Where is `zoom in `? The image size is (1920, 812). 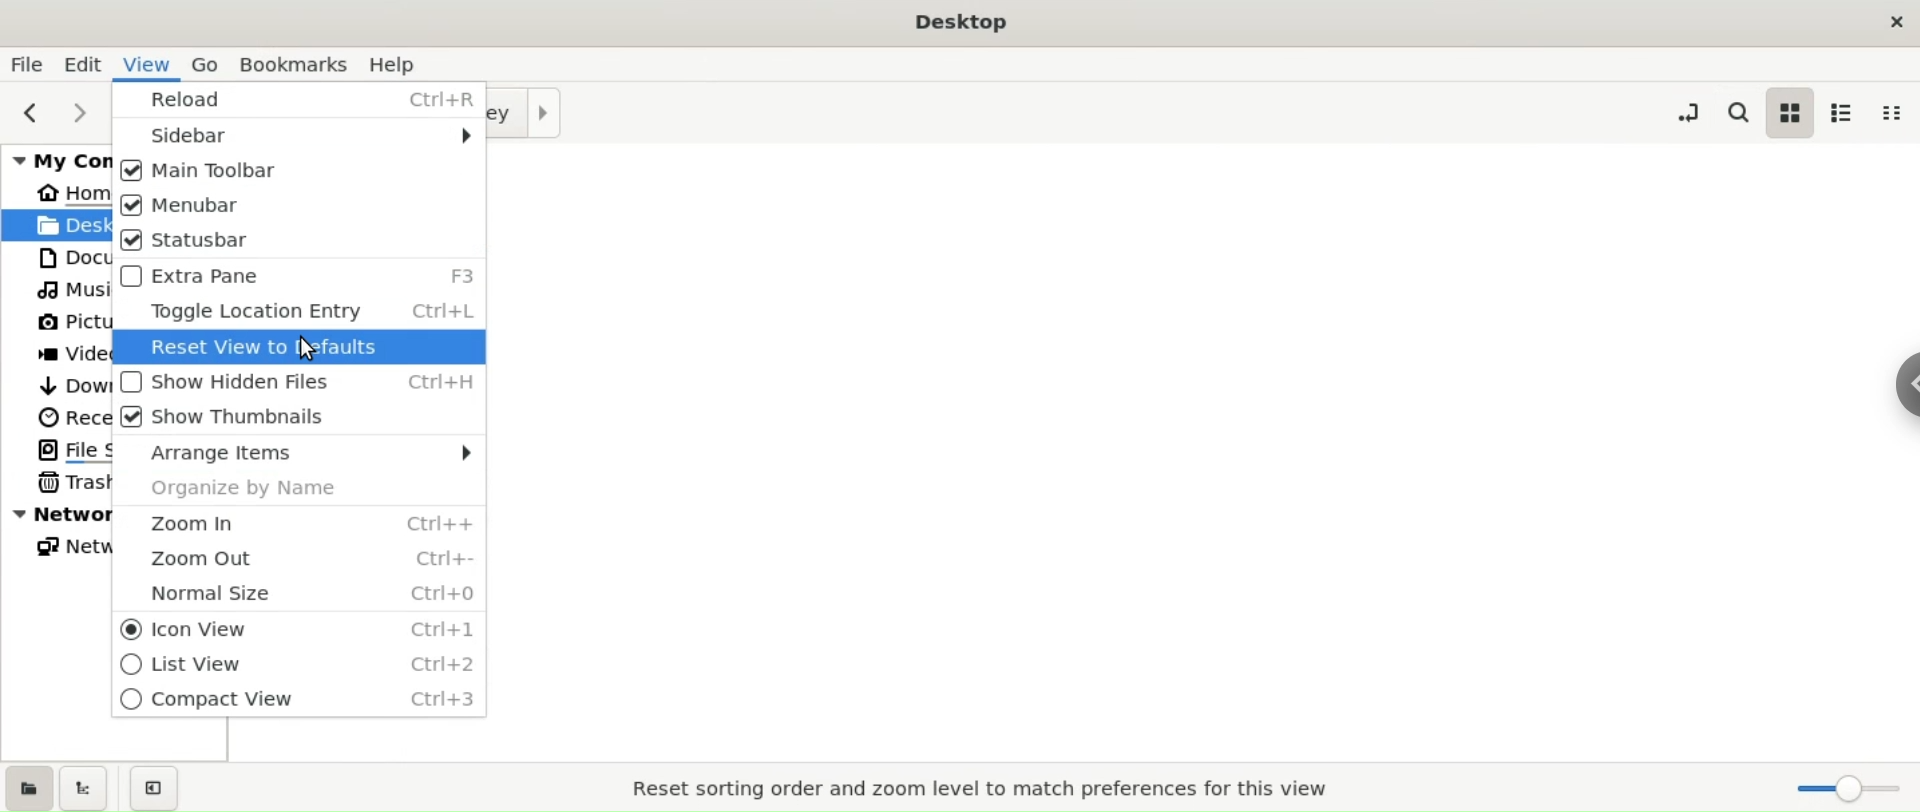
zoom in  is located at coordinates (298, 526).